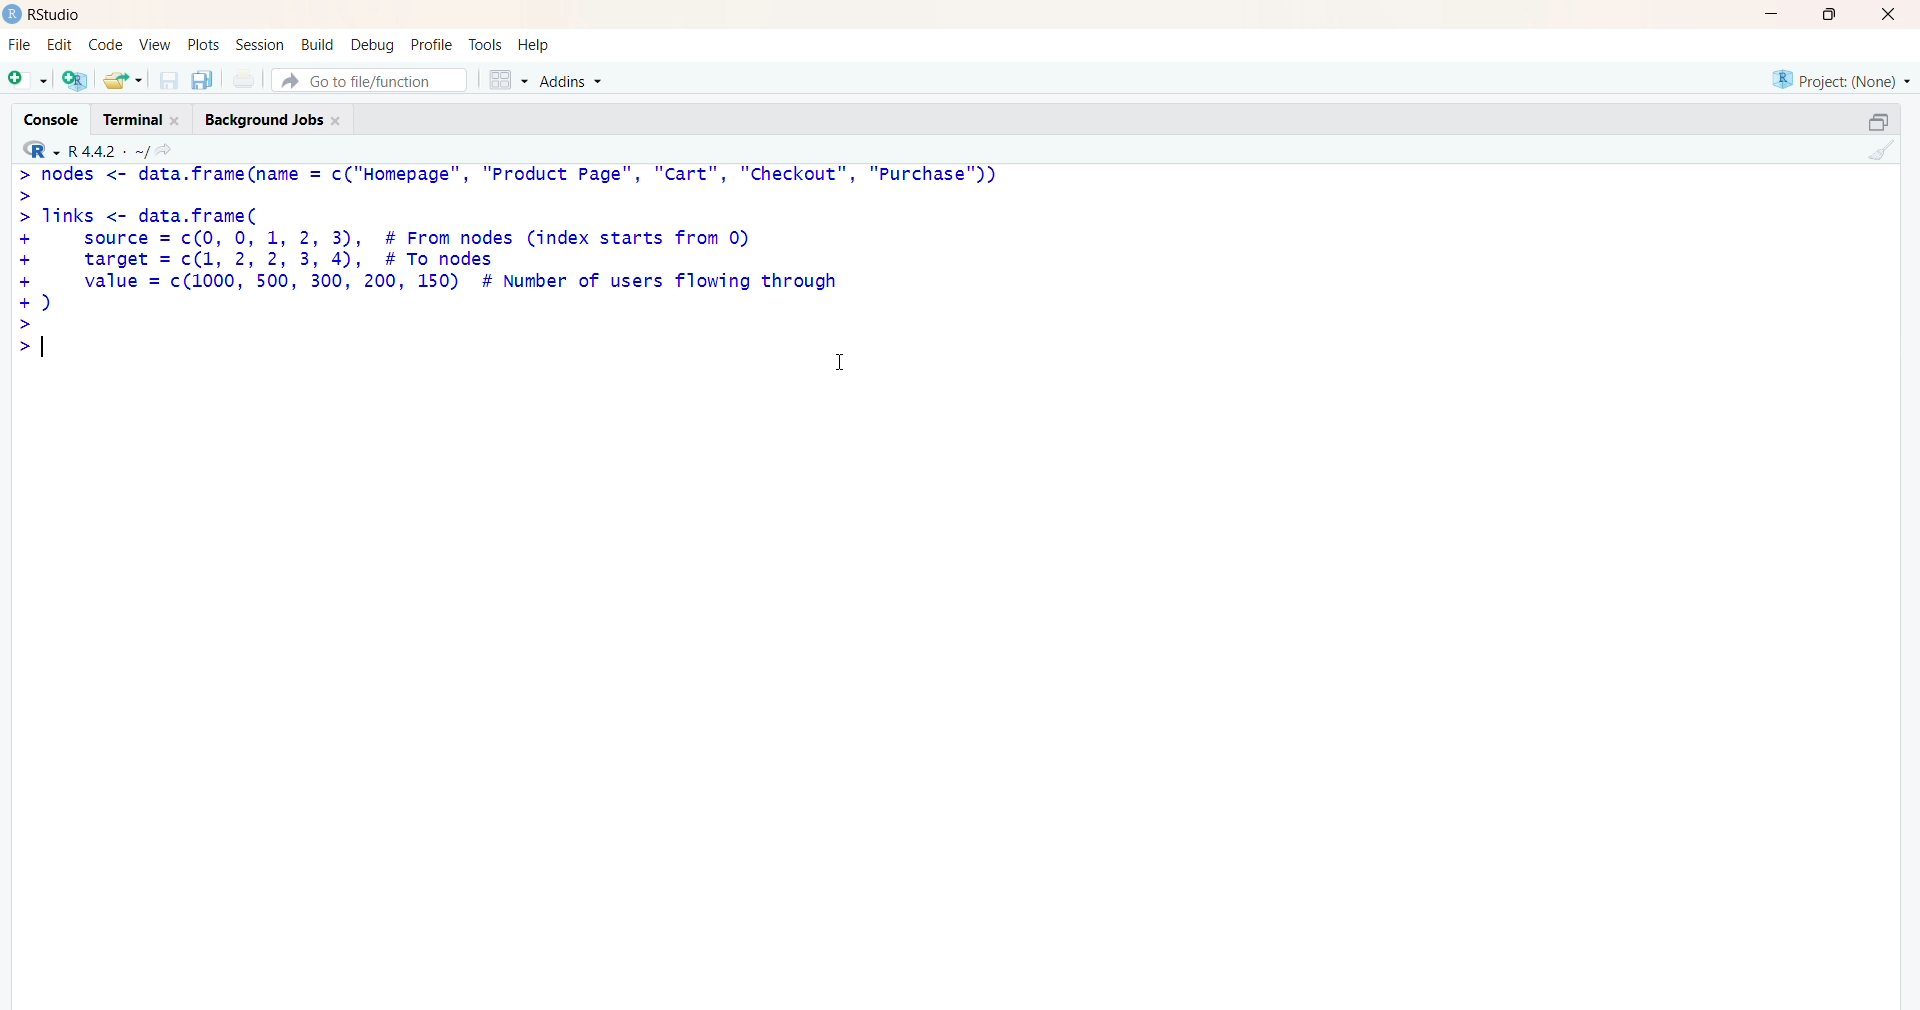 This screenshot has height=1010, width=1920. What do you see at coordinates (76, 82) in the screenshot?
I see `add file` at bounding box center [76, 82].